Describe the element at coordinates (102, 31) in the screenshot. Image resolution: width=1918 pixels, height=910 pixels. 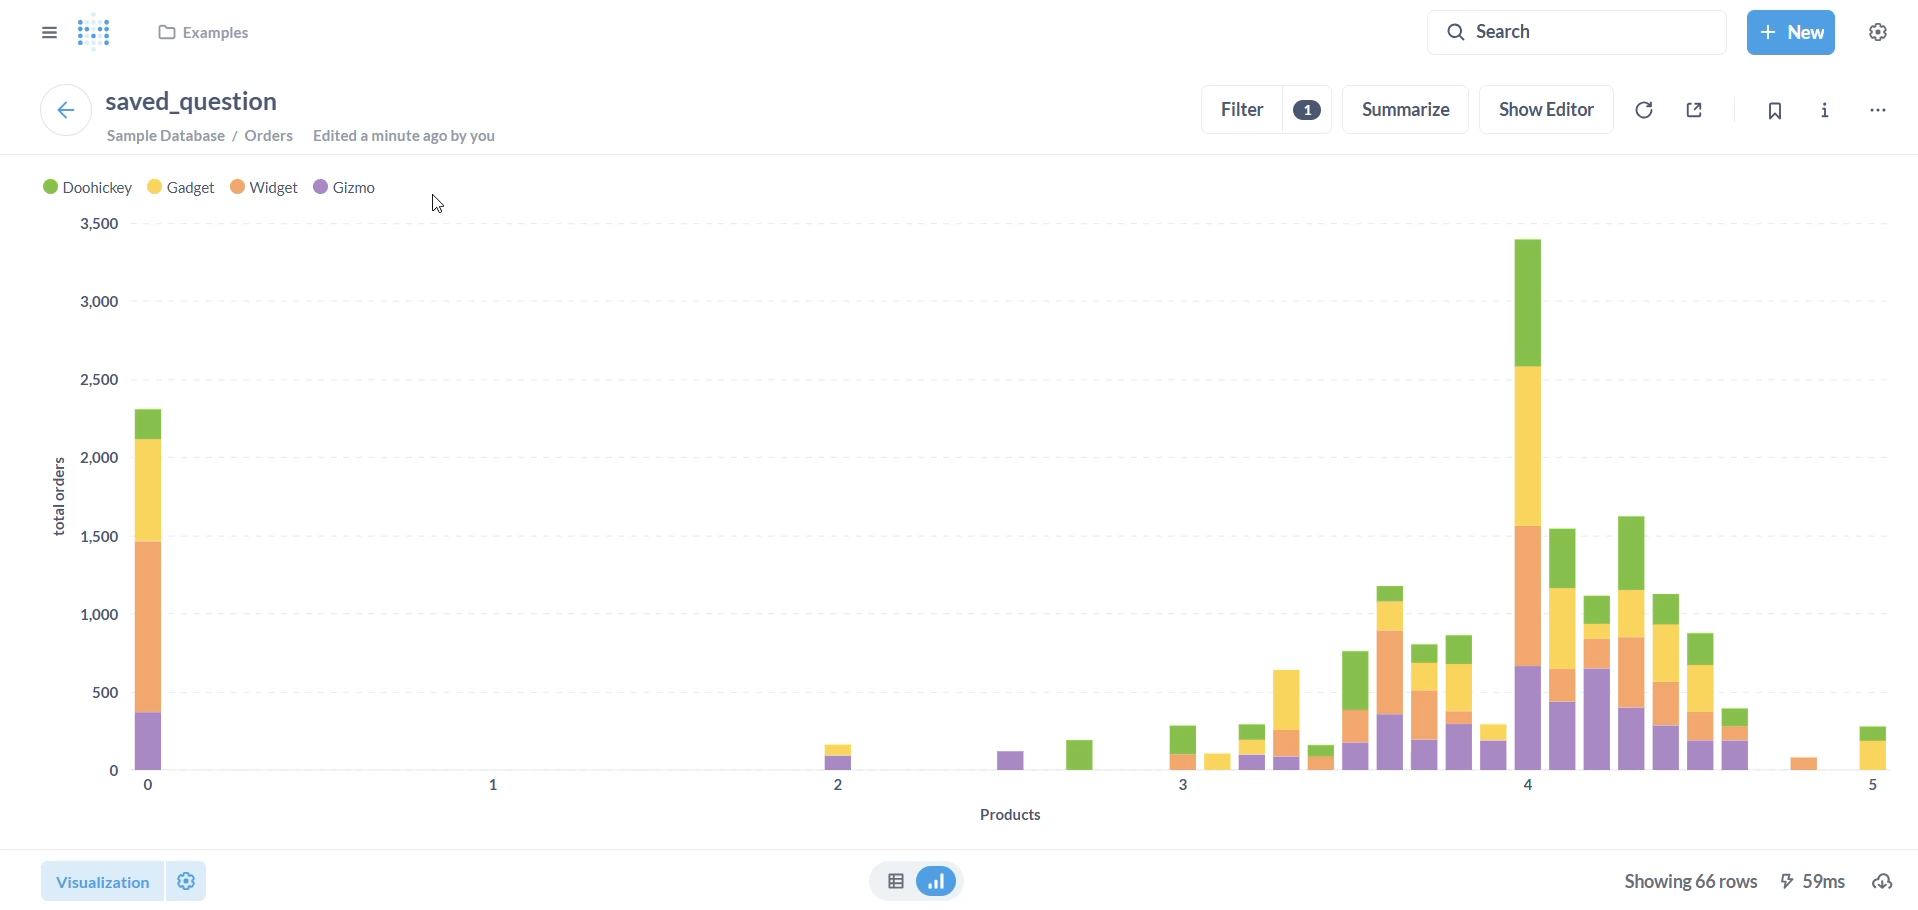
I see `metabase logo` at that location.